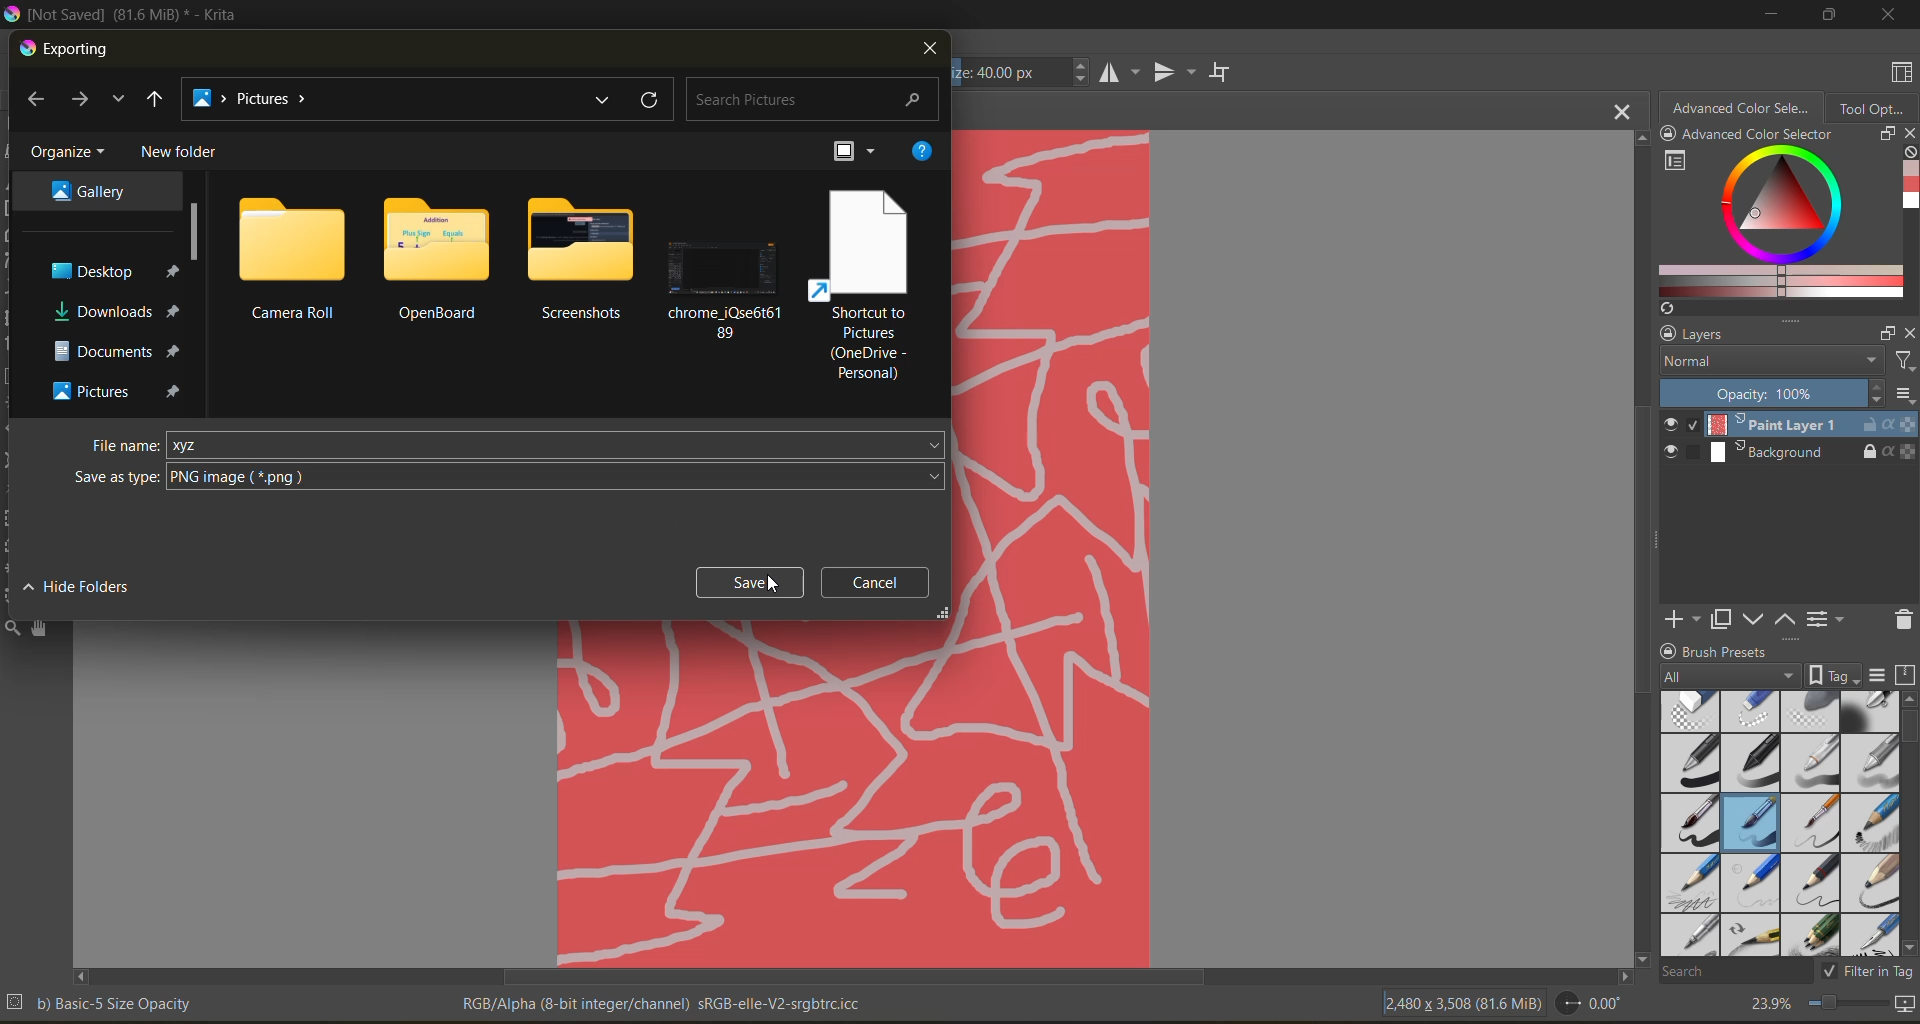 The height and width of the screenshot is (1024, 1920). What do you see at coordinates (197, 231) in the screenshot?
I see `vertical scroll bar` at bounding box center [197, 231].